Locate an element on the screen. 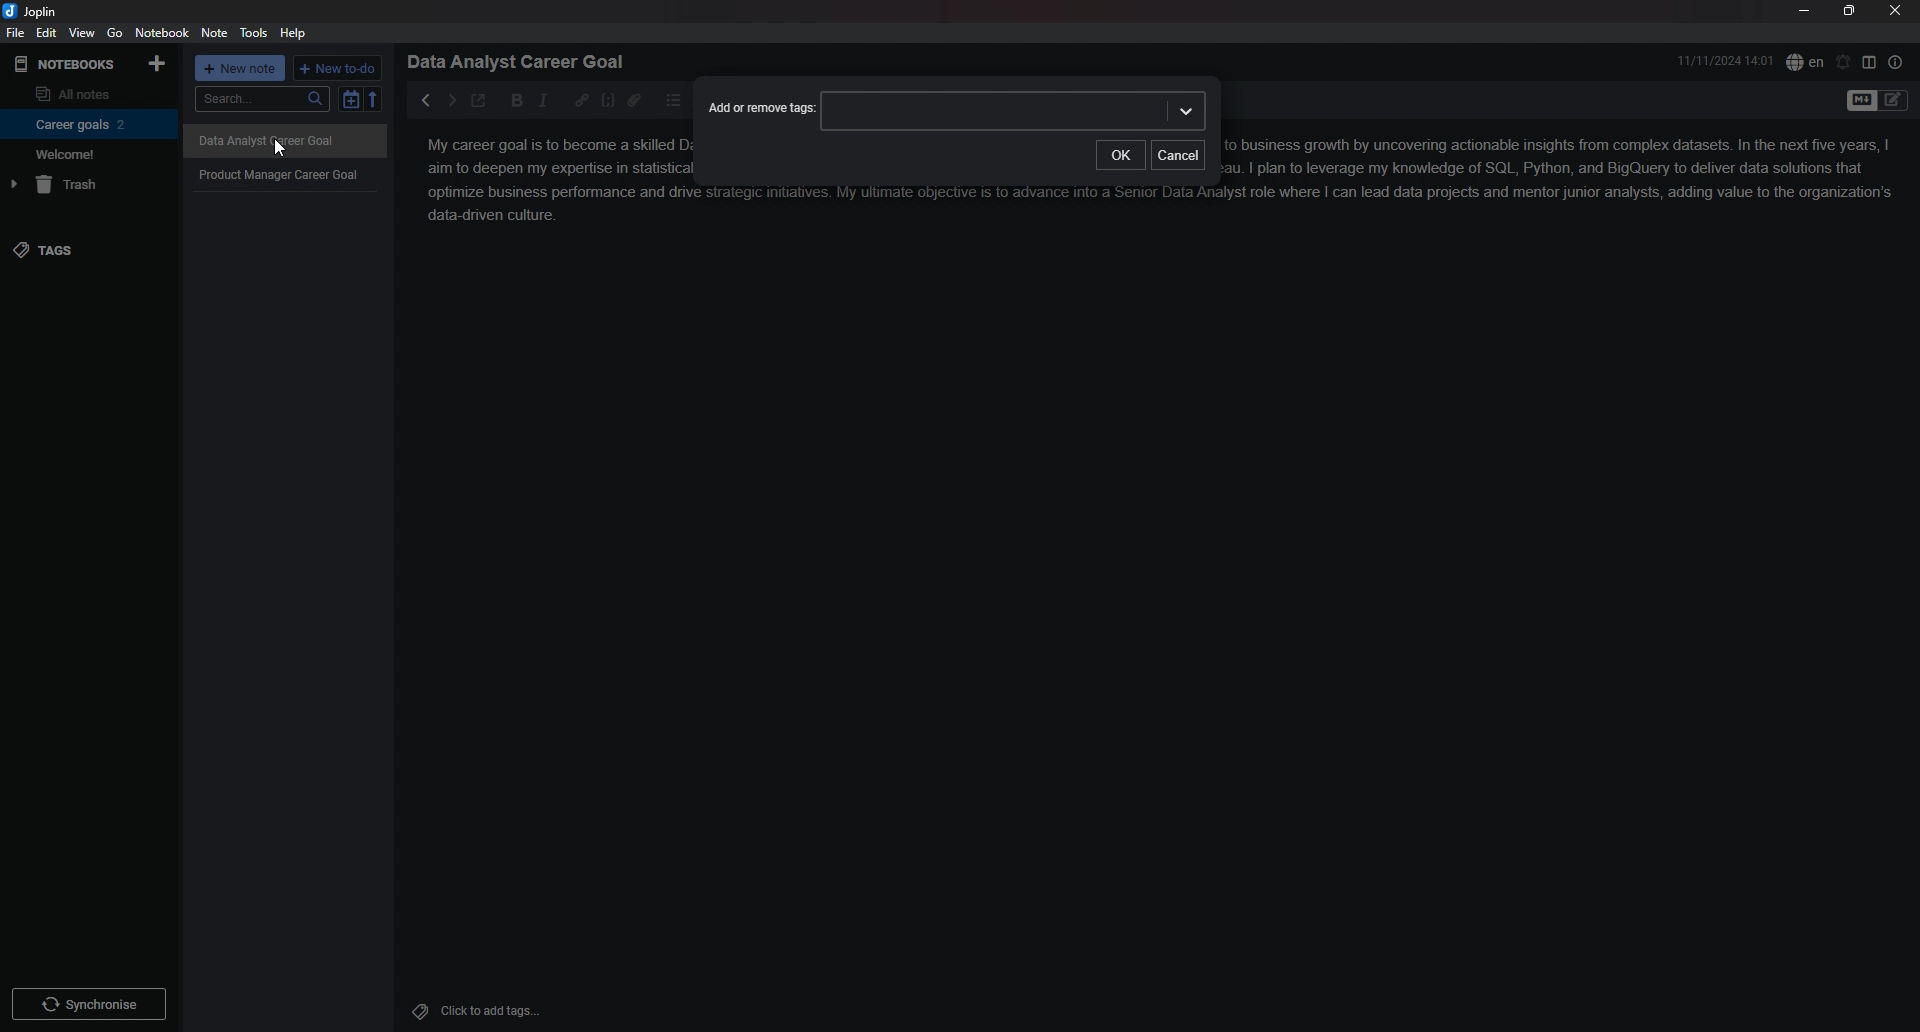  + new note is located at coordinates (240, 68).